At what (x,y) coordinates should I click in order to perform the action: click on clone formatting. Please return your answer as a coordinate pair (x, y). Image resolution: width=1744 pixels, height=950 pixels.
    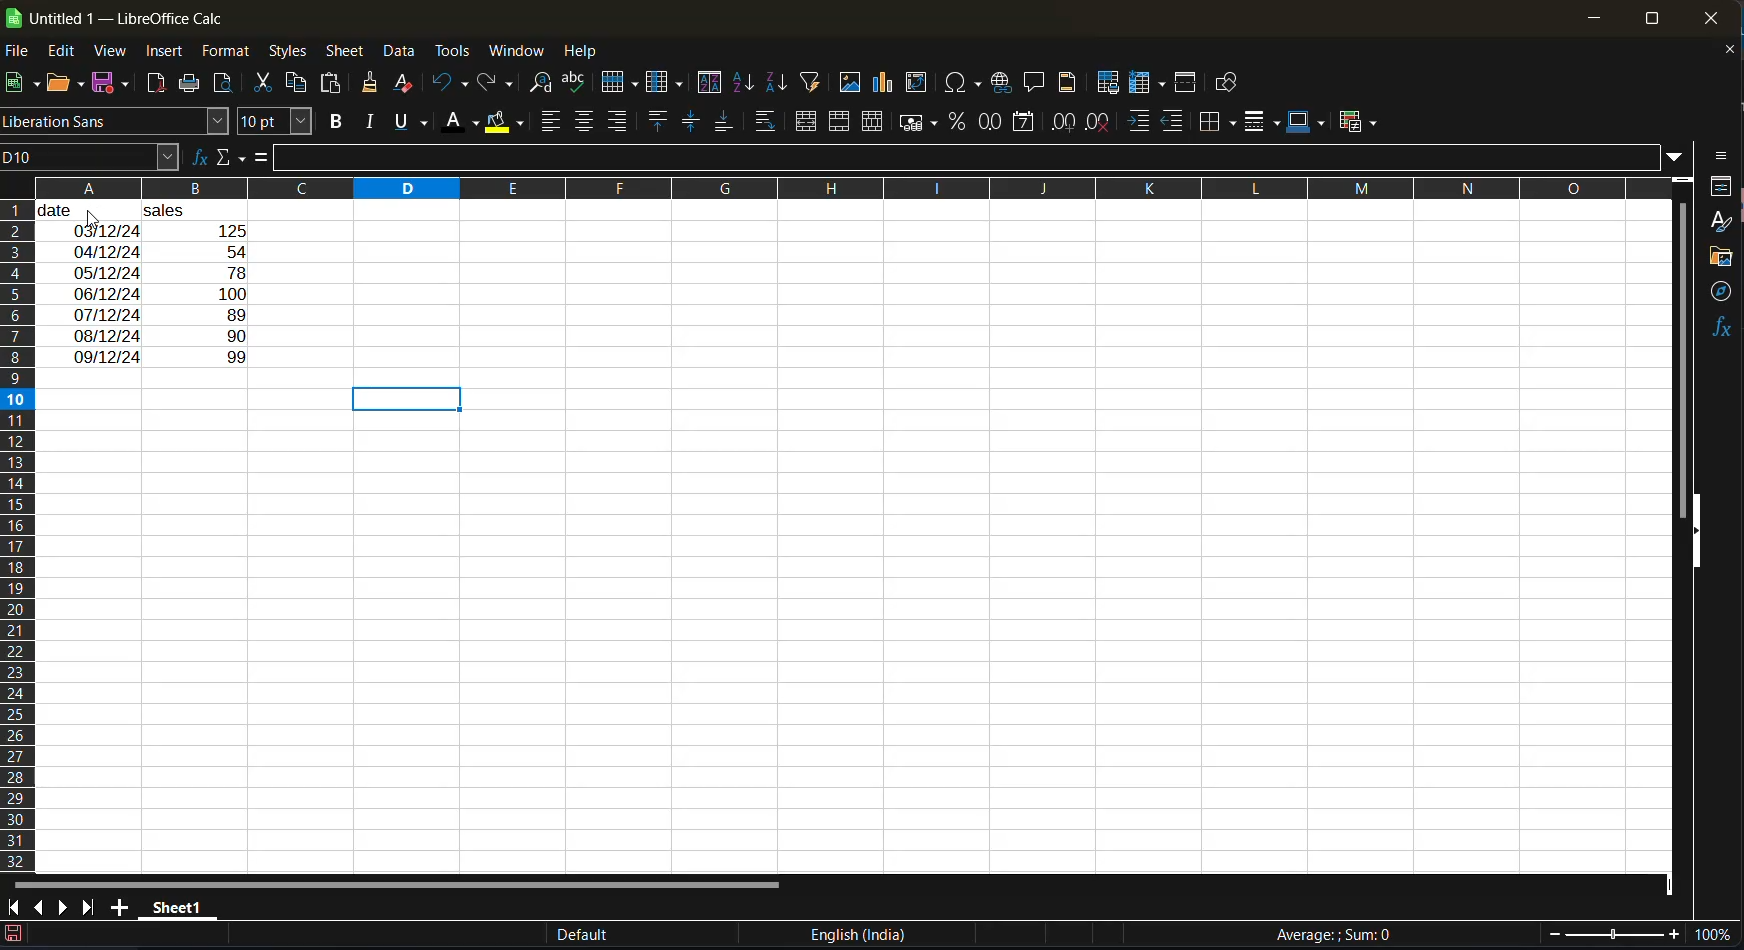
    Looking at the image, I should click on (372, 84).